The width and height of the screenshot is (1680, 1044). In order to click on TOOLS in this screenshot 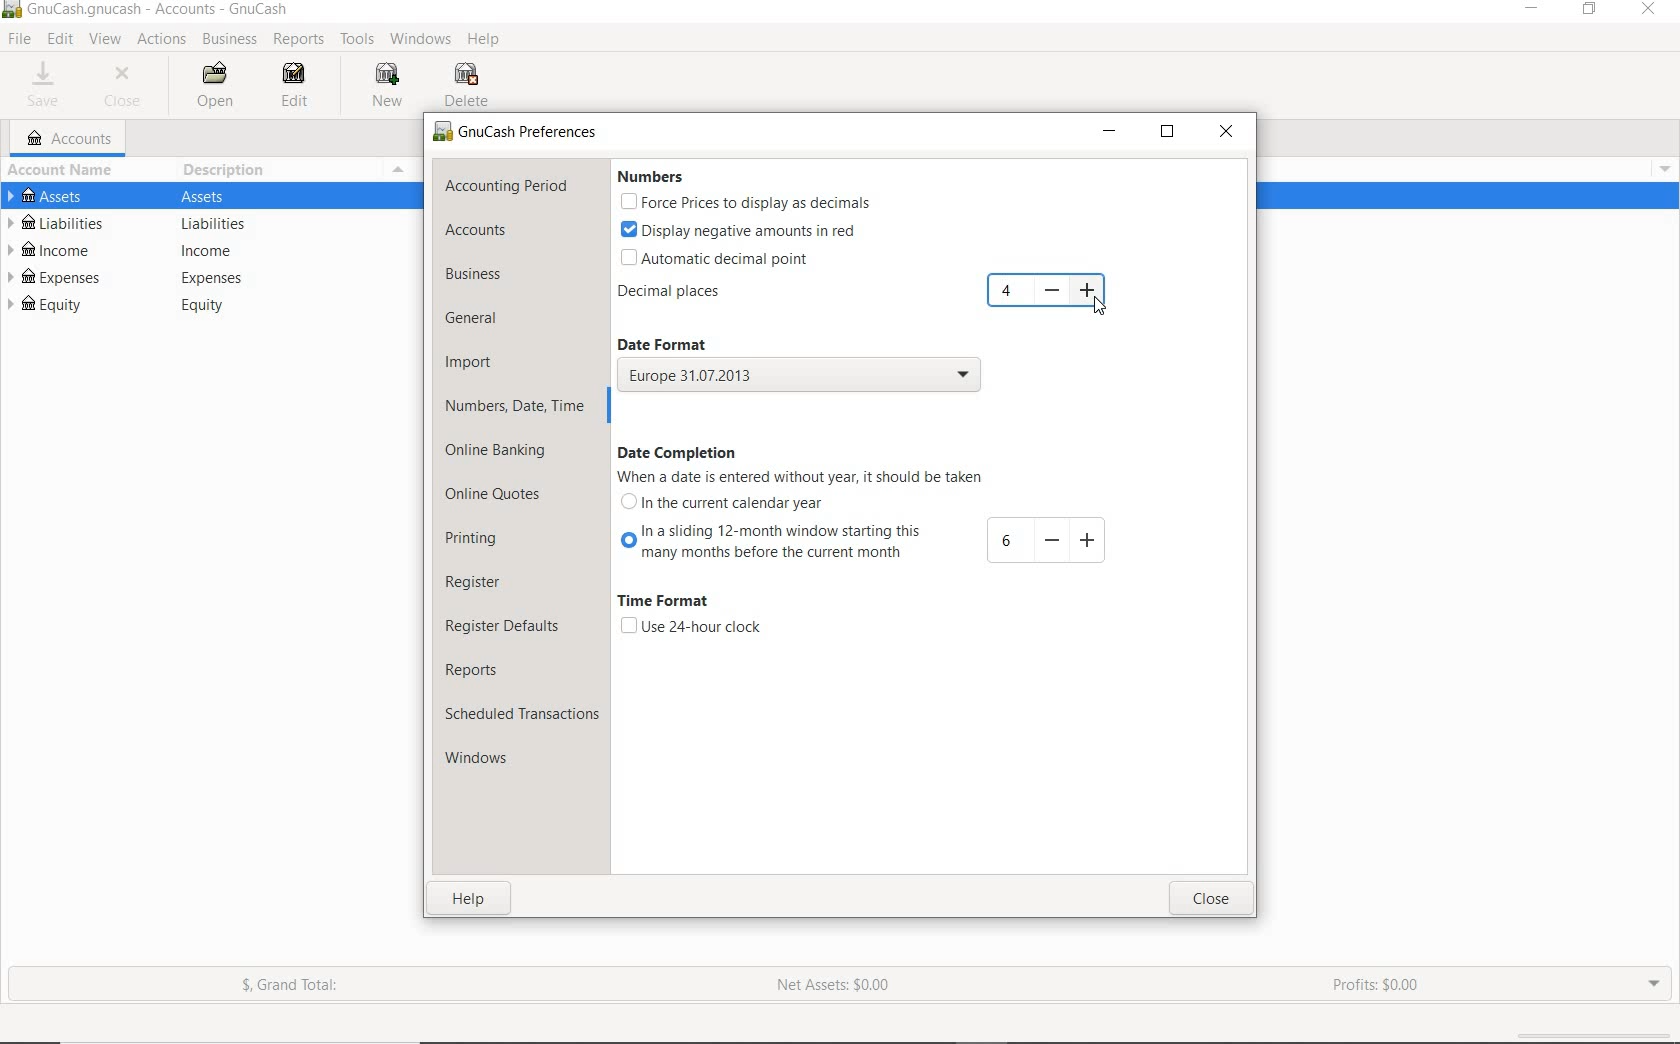, I will do `click(360, 40)`.